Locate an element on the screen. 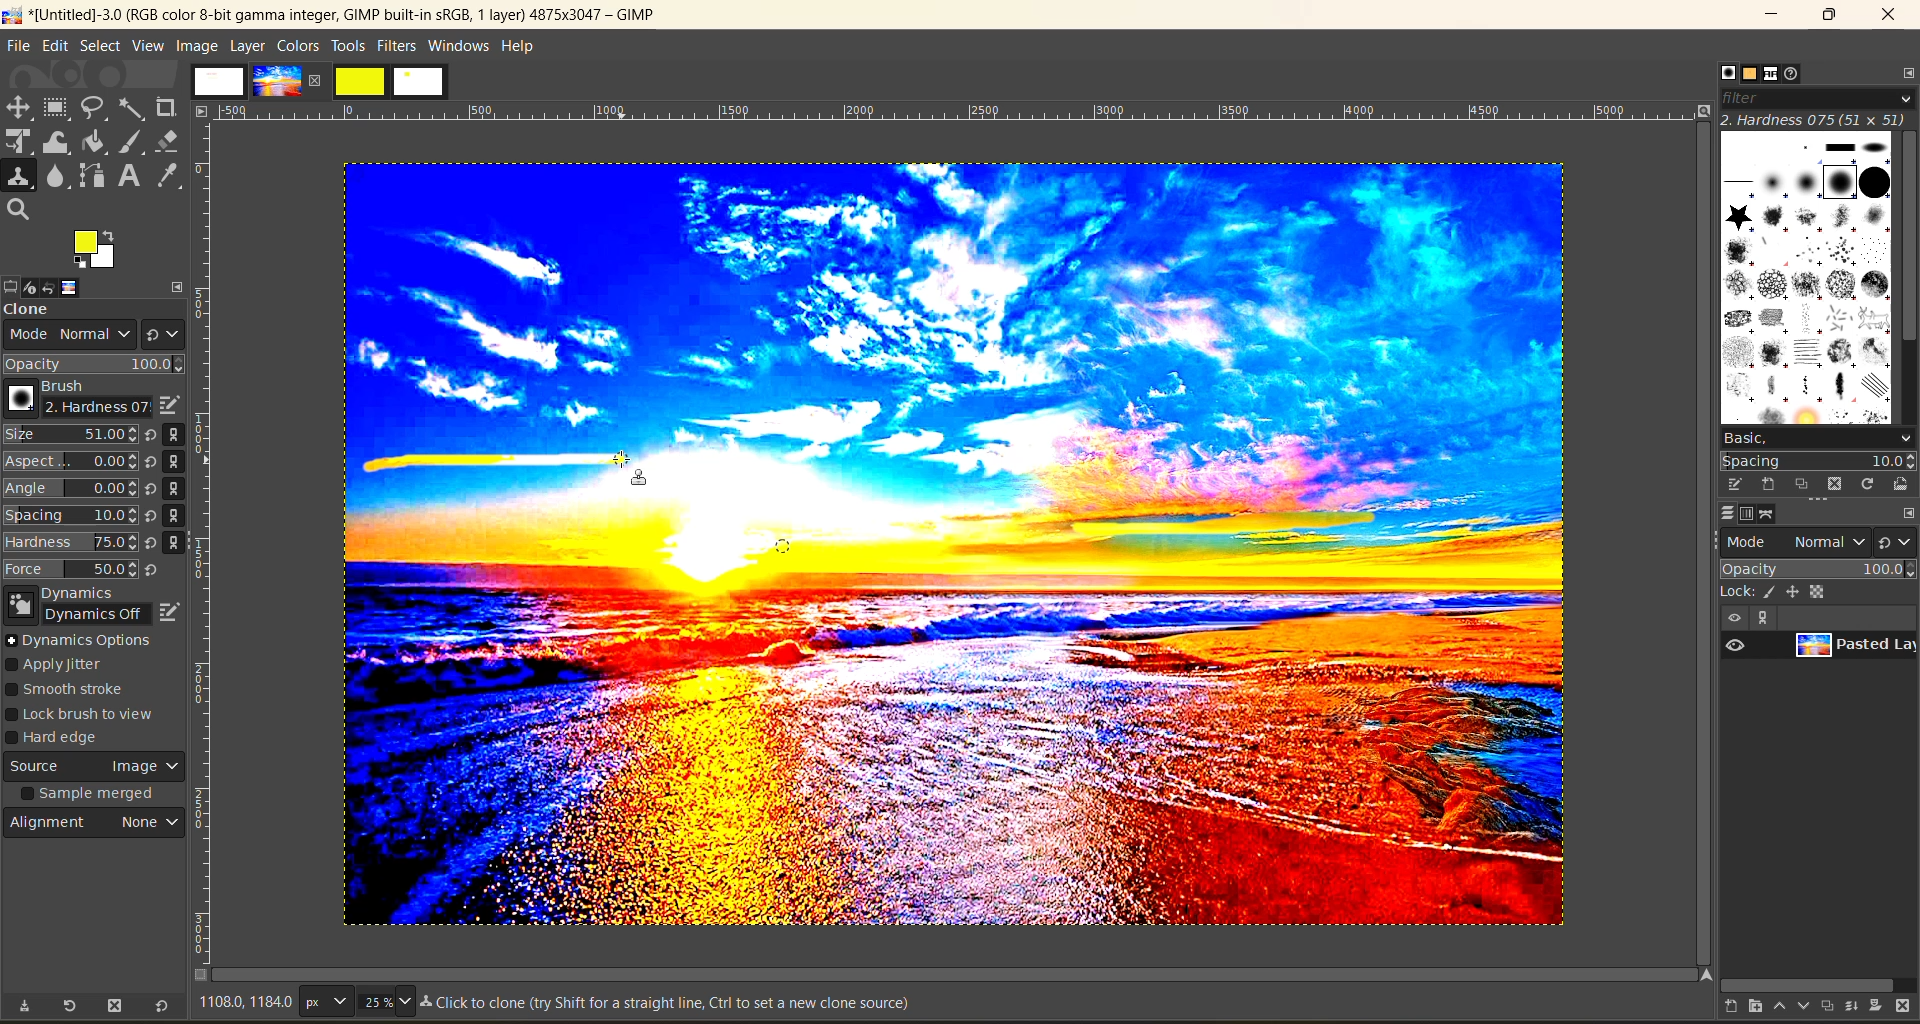 This screenshot has height=1024, width=1920. clone tool is located at coordinates (19, 177).